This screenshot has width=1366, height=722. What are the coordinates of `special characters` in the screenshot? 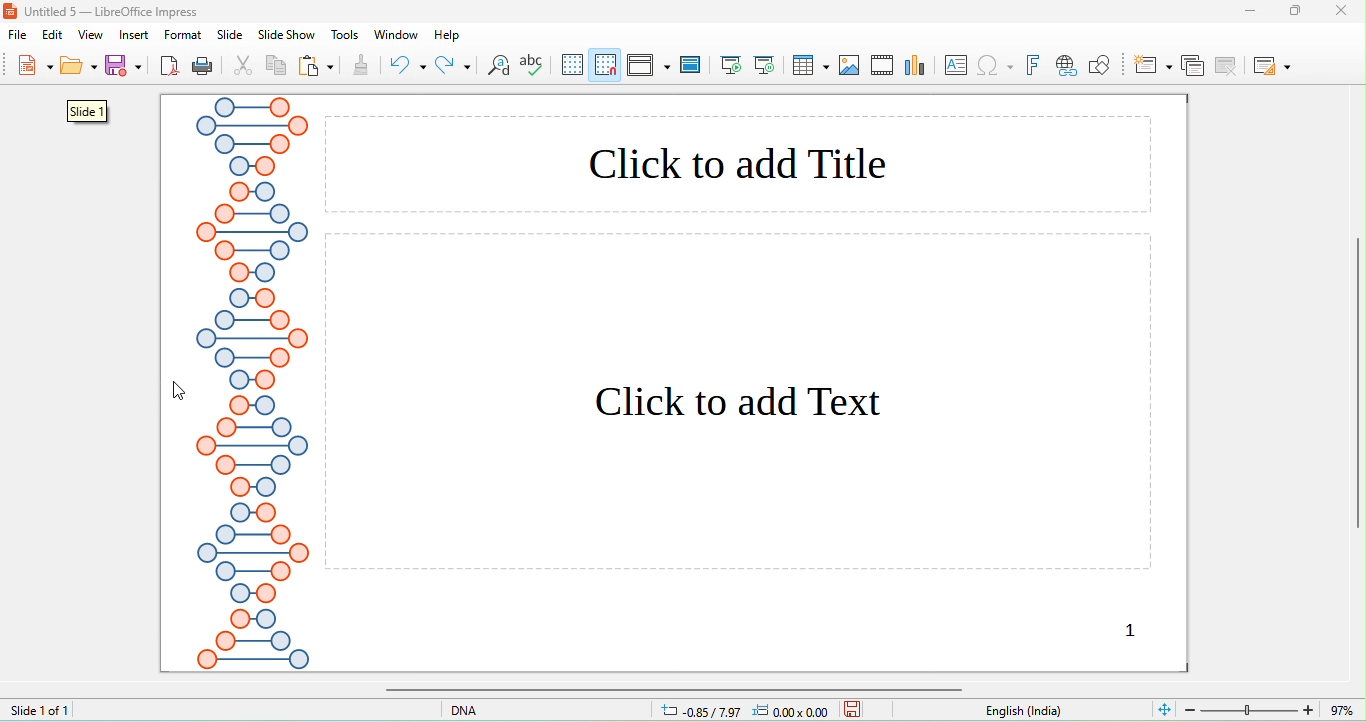 It's located at (997, 67).